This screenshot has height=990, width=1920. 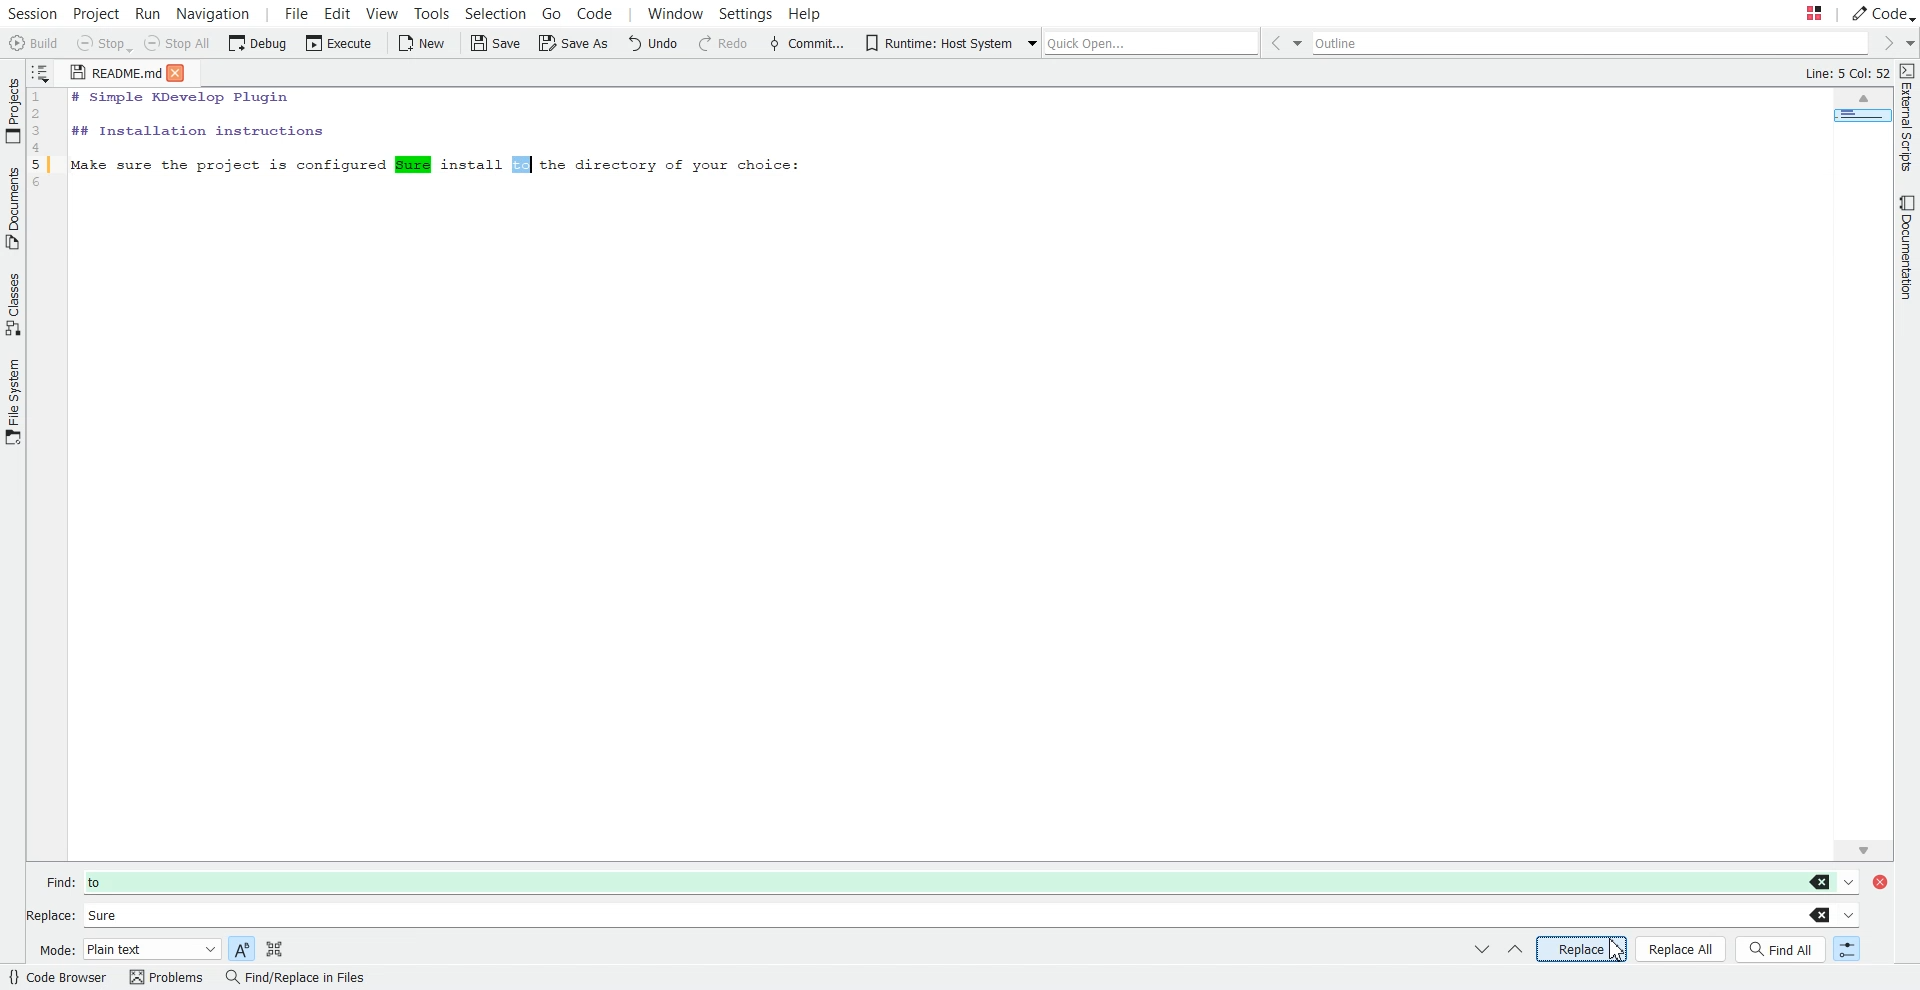 What do you see at coordinates (656, 44) in the screenshot?
I see `Undo` at bounding box center [656, 44].